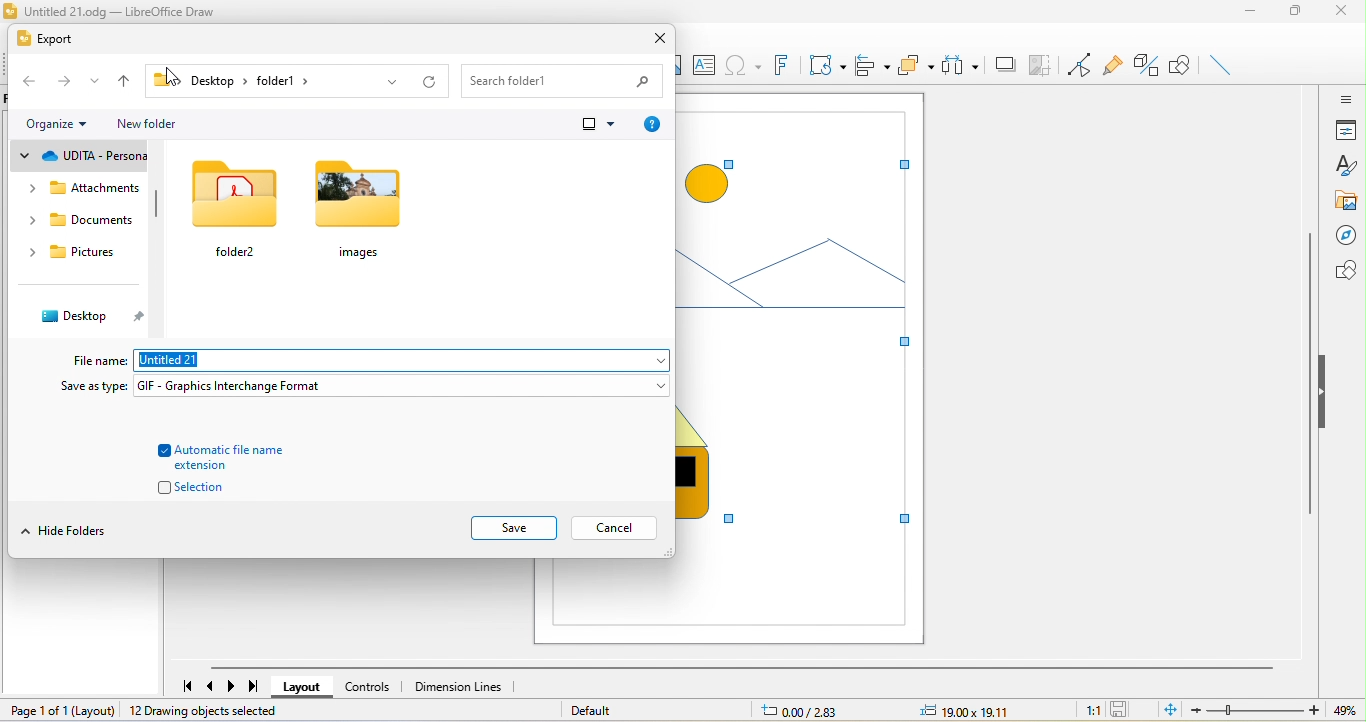 The width and height of the screenshot is (1366, 722). What do you see at coordinates (60, 709) in the screenshot?
I see `page 1 of 1` at bounding box center [60, 709].